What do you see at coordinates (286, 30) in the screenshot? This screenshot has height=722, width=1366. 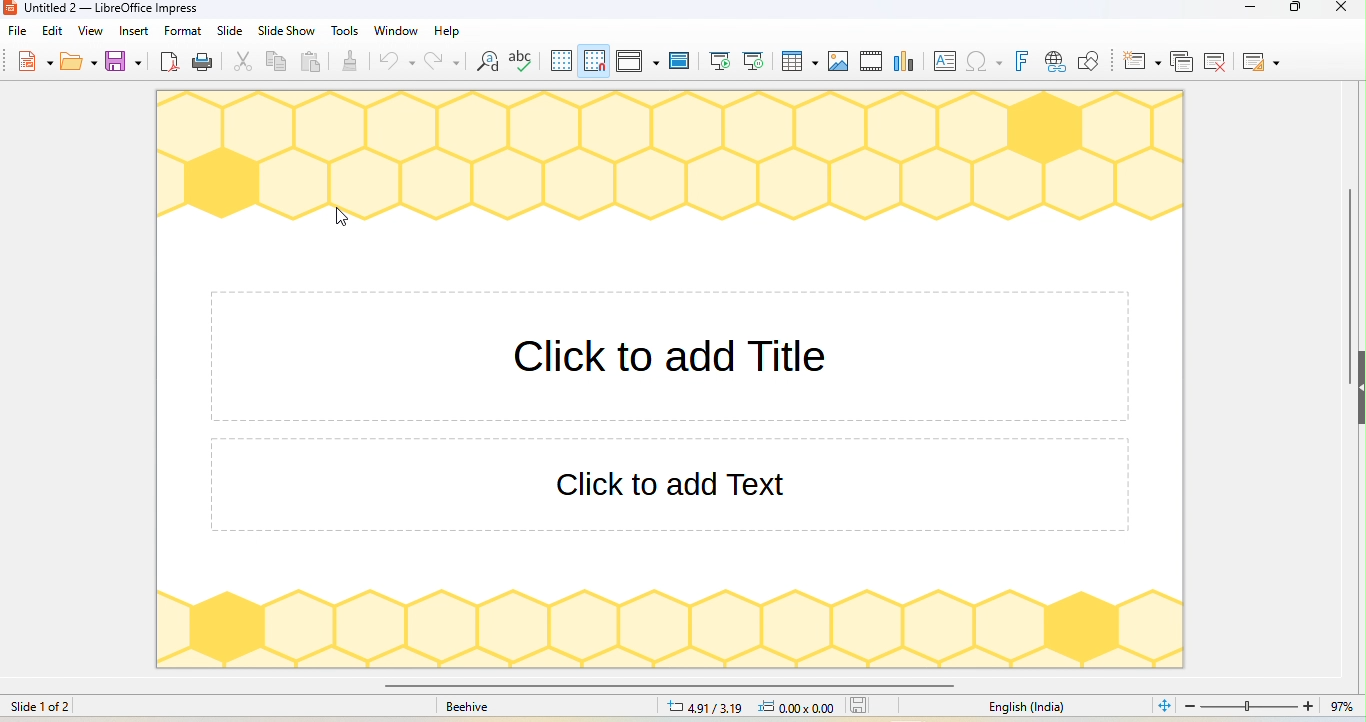 I see `slideshow` at bounding box center [286, 30].